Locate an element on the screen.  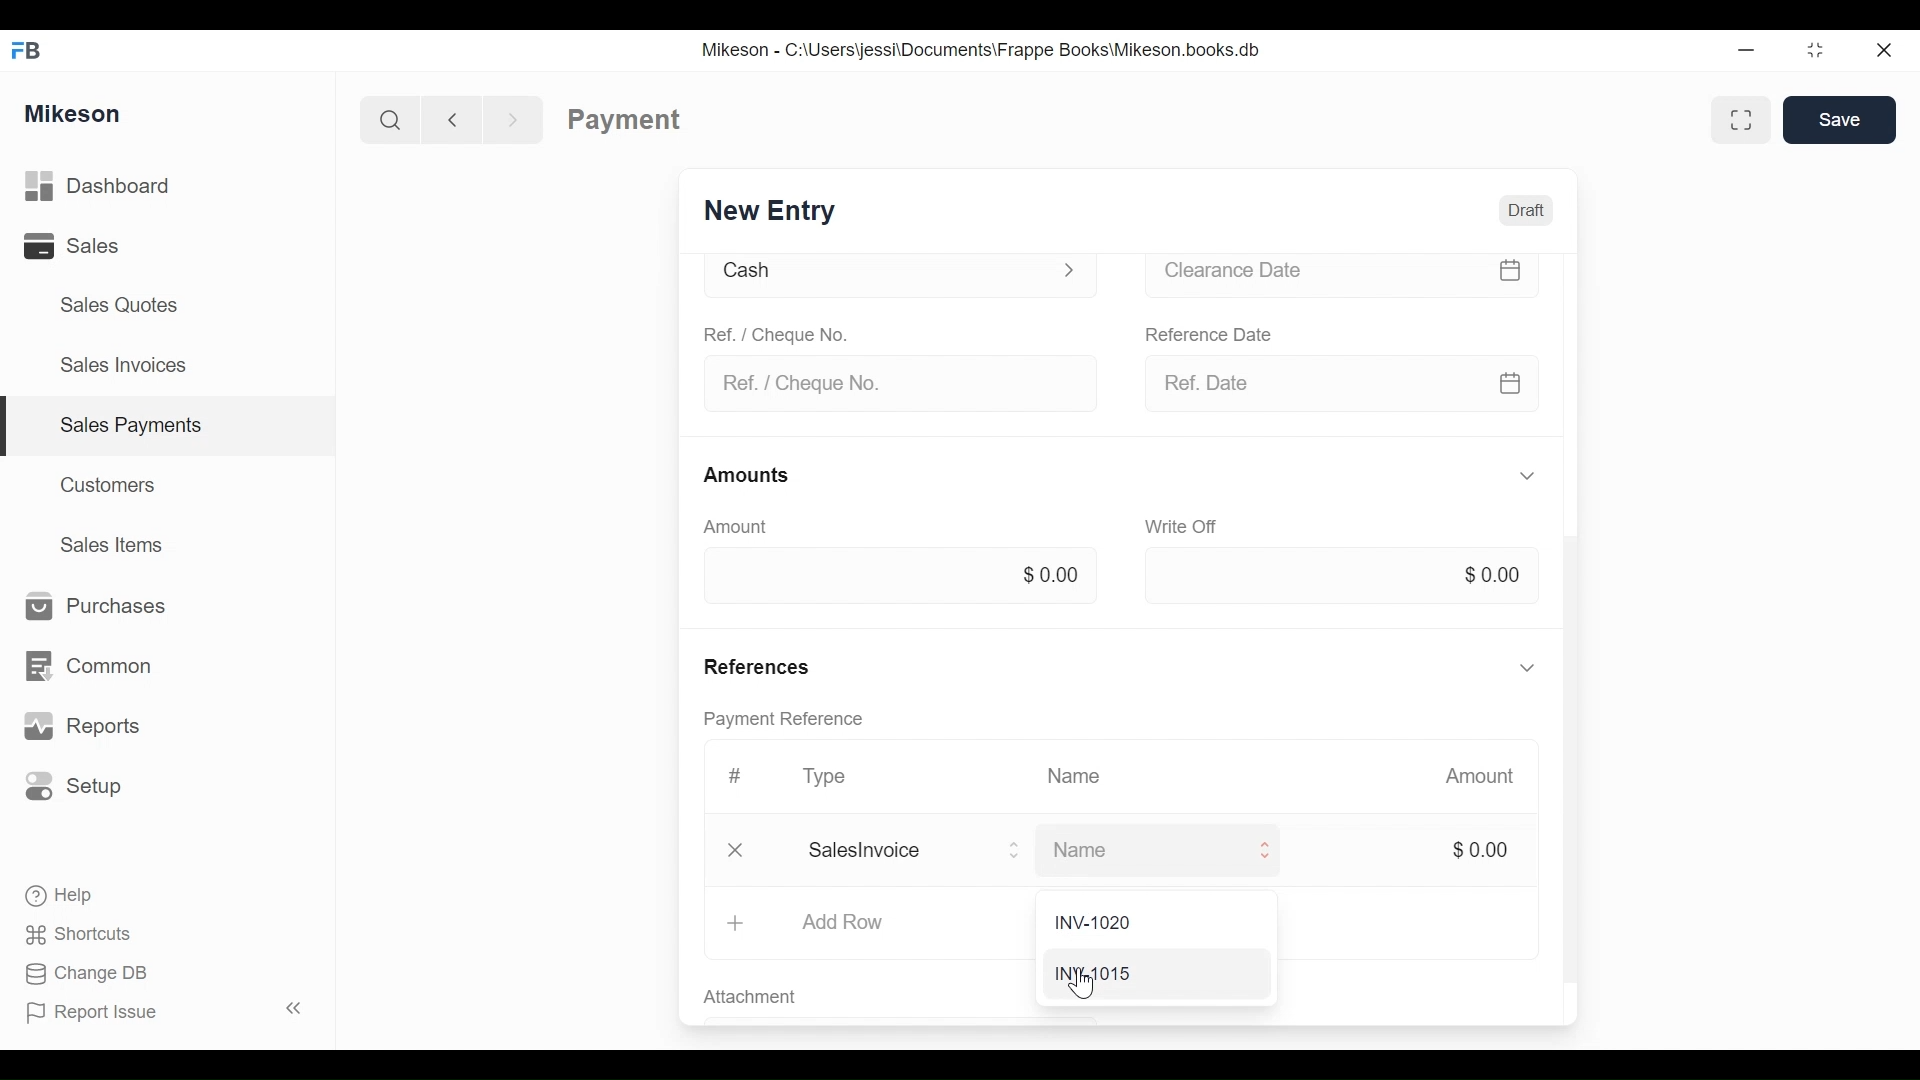
Minimize is located at coordinates (1746, 53).